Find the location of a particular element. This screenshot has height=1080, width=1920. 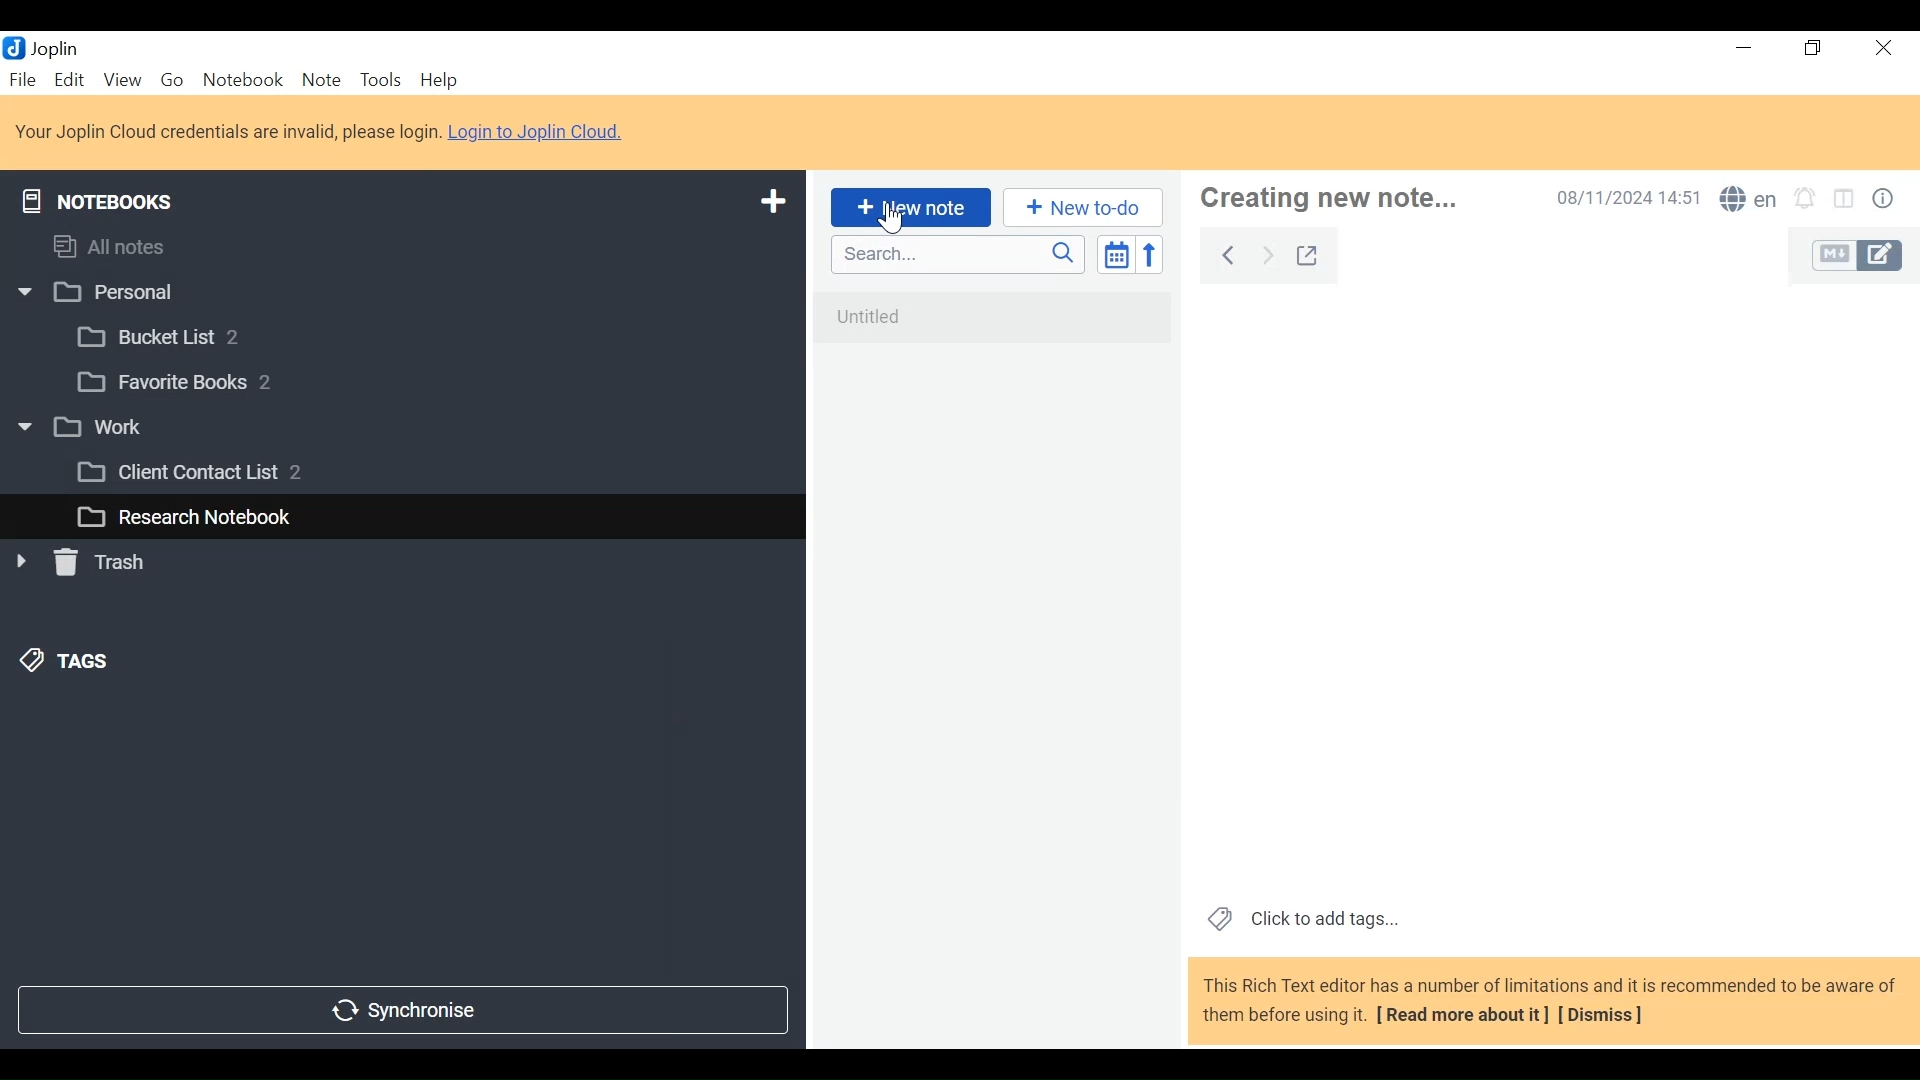

Login to Joplin Cloud is located at coordinates (227, 132).